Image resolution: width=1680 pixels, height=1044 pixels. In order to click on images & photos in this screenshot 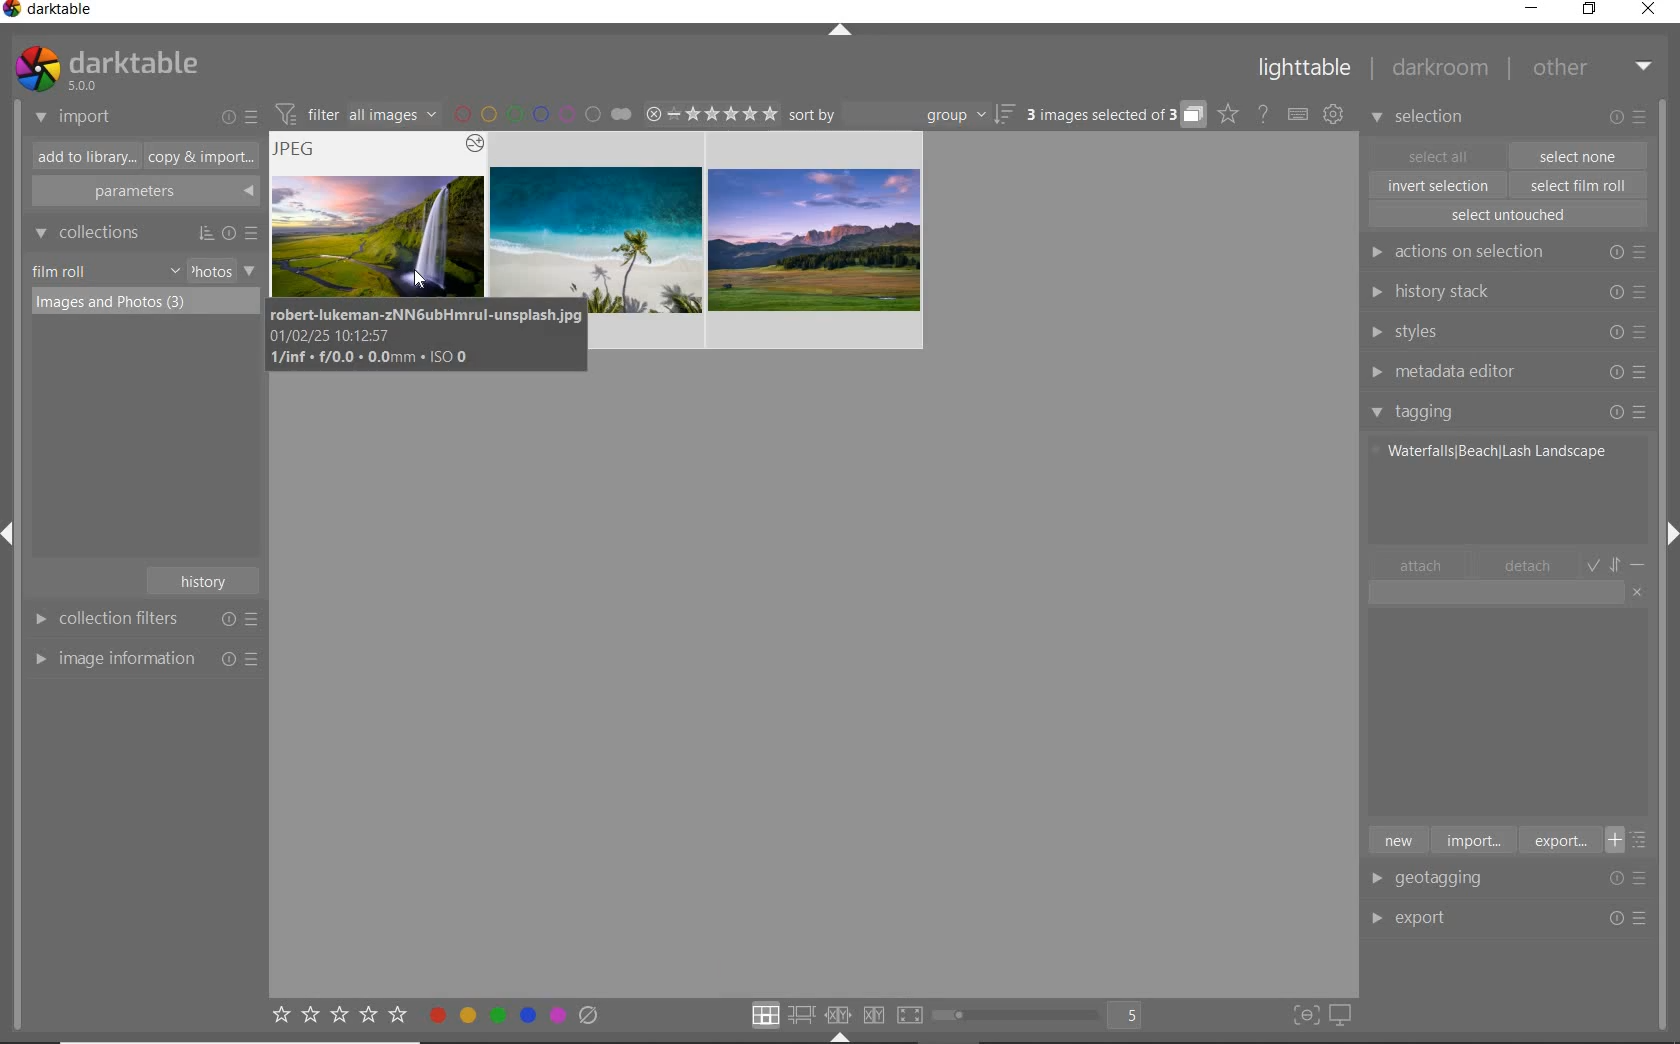, I will do `click(148, 301)`.